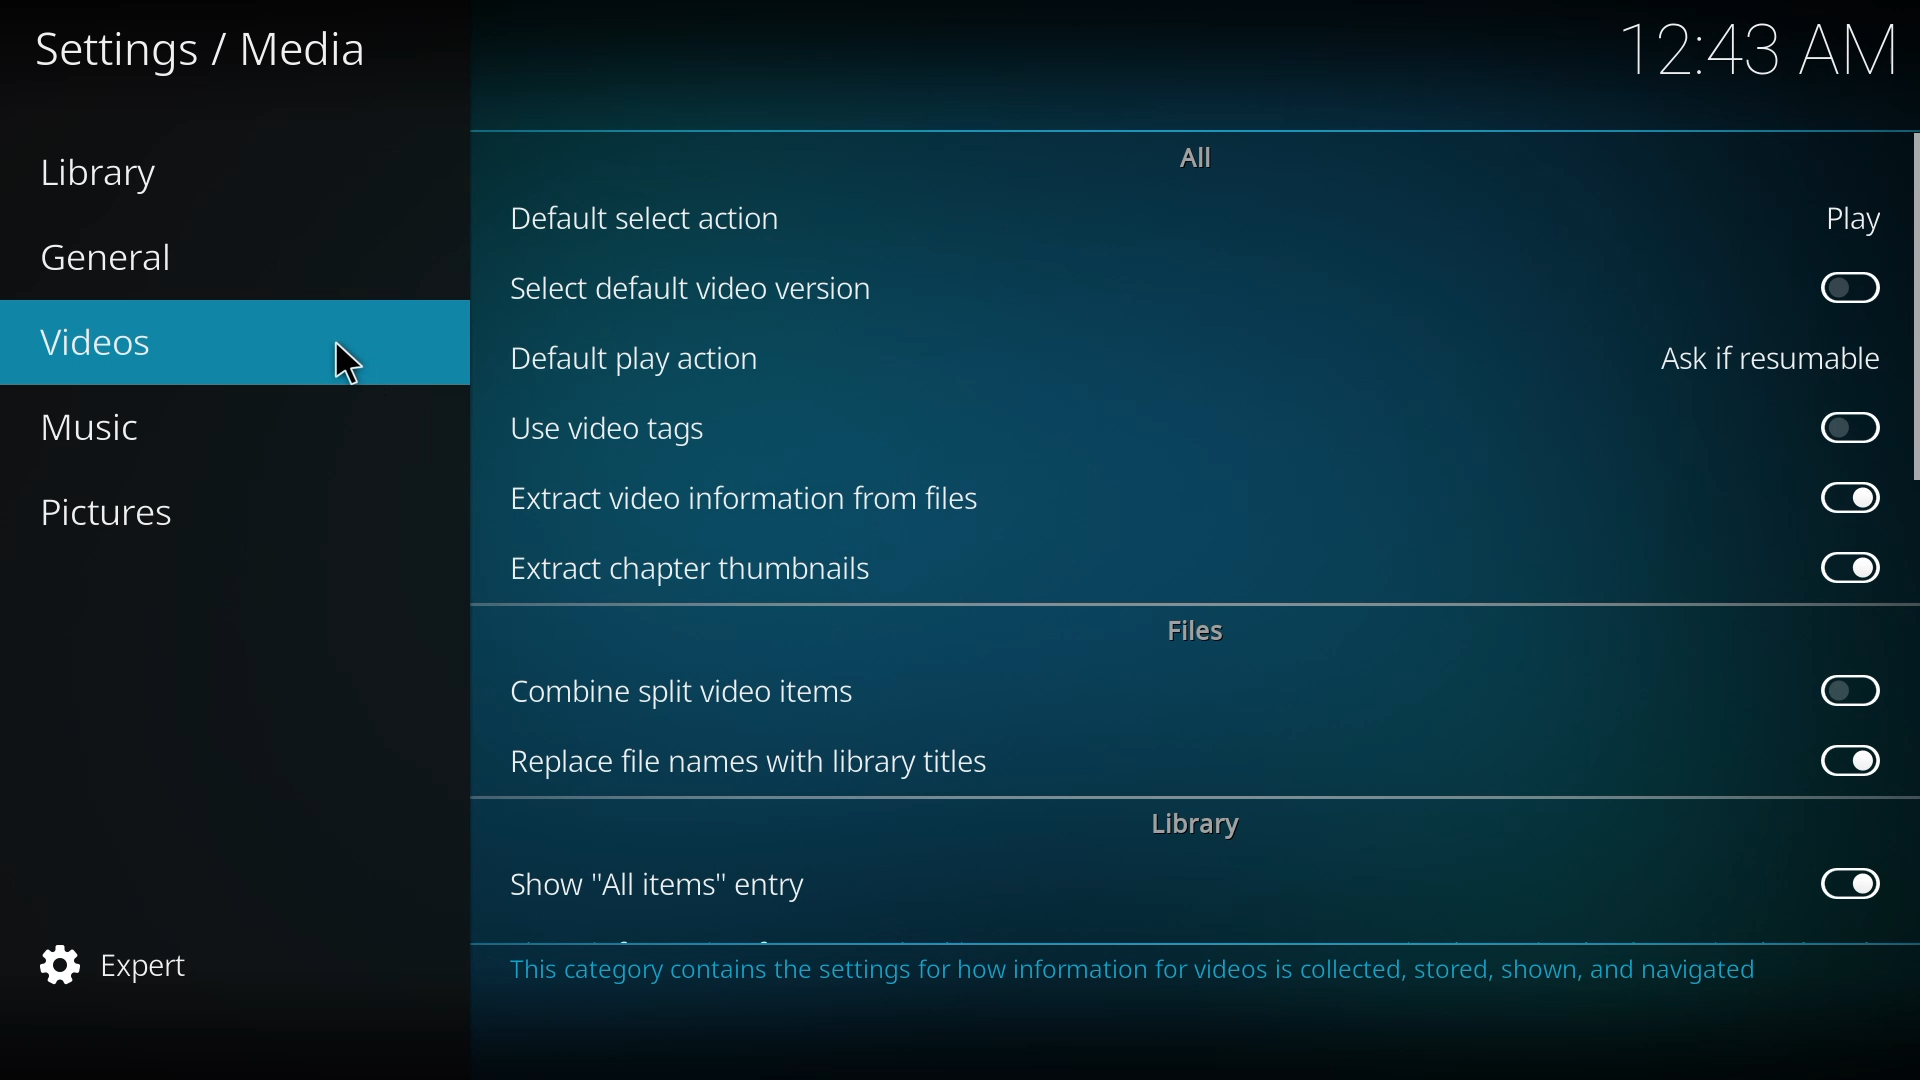  I want to click on all, so click(1200, 157).